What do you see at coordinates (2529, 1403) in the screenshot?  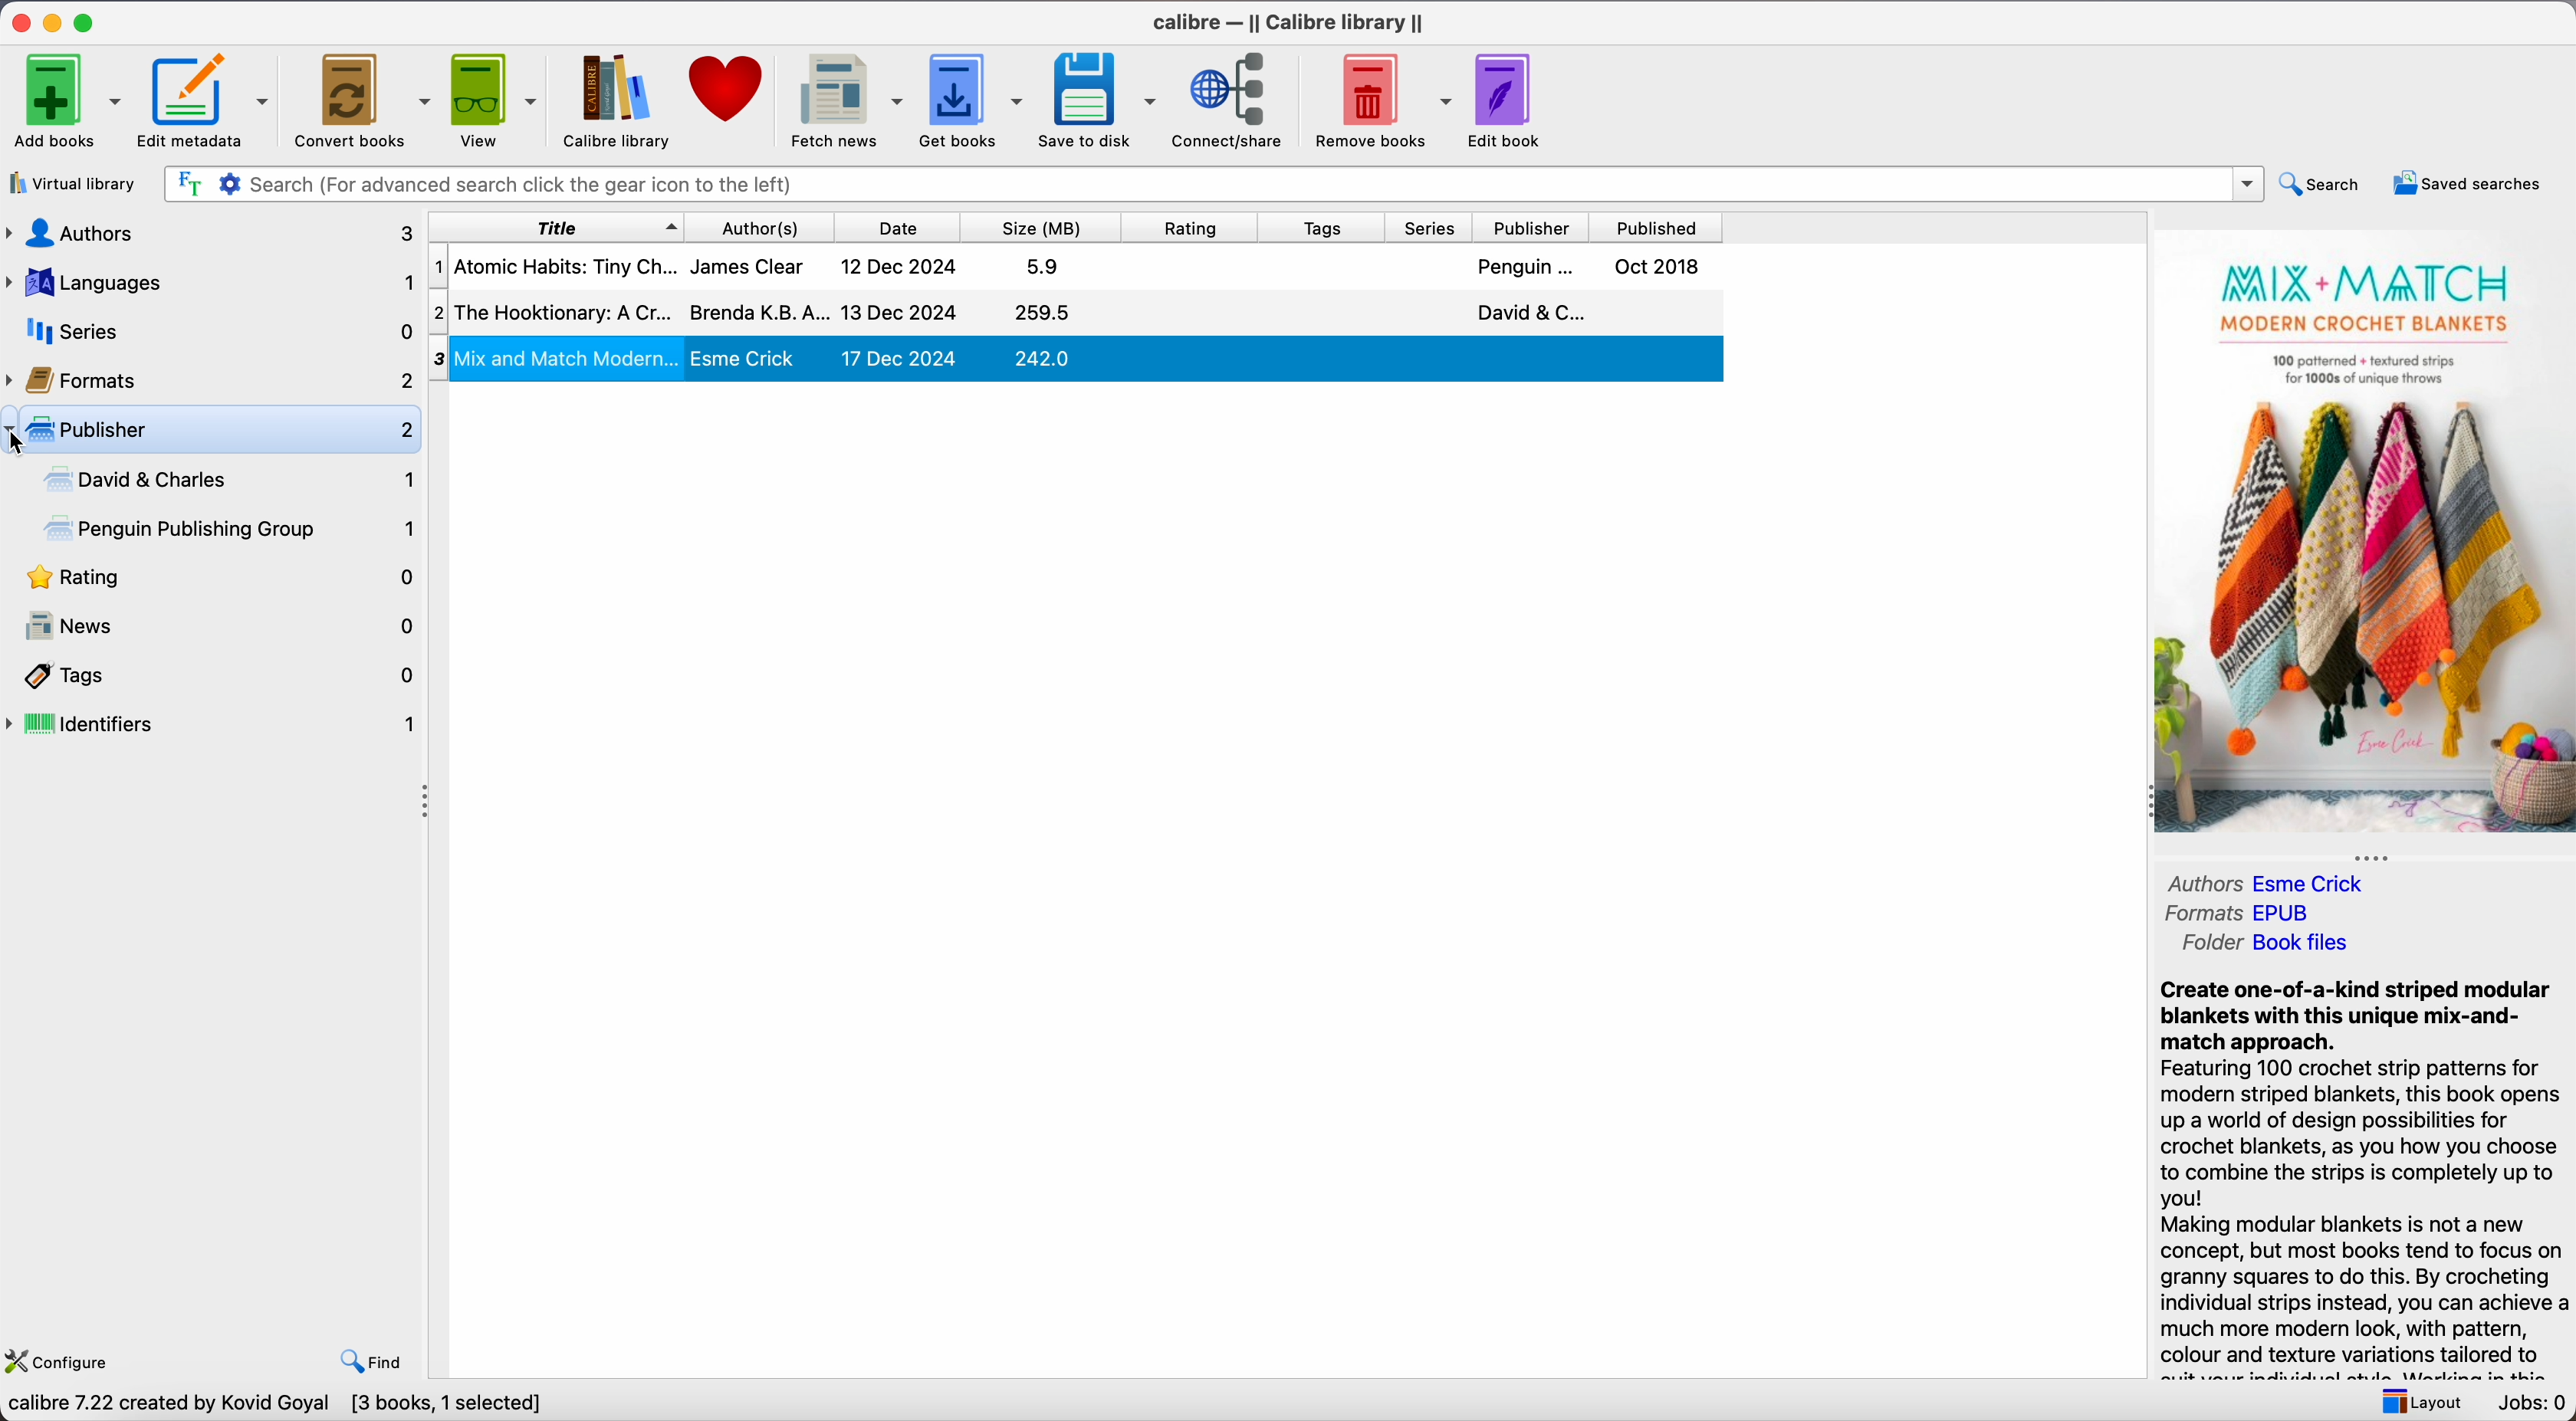 I see `Jobs: 0` at bounding box center [2529, 1403].